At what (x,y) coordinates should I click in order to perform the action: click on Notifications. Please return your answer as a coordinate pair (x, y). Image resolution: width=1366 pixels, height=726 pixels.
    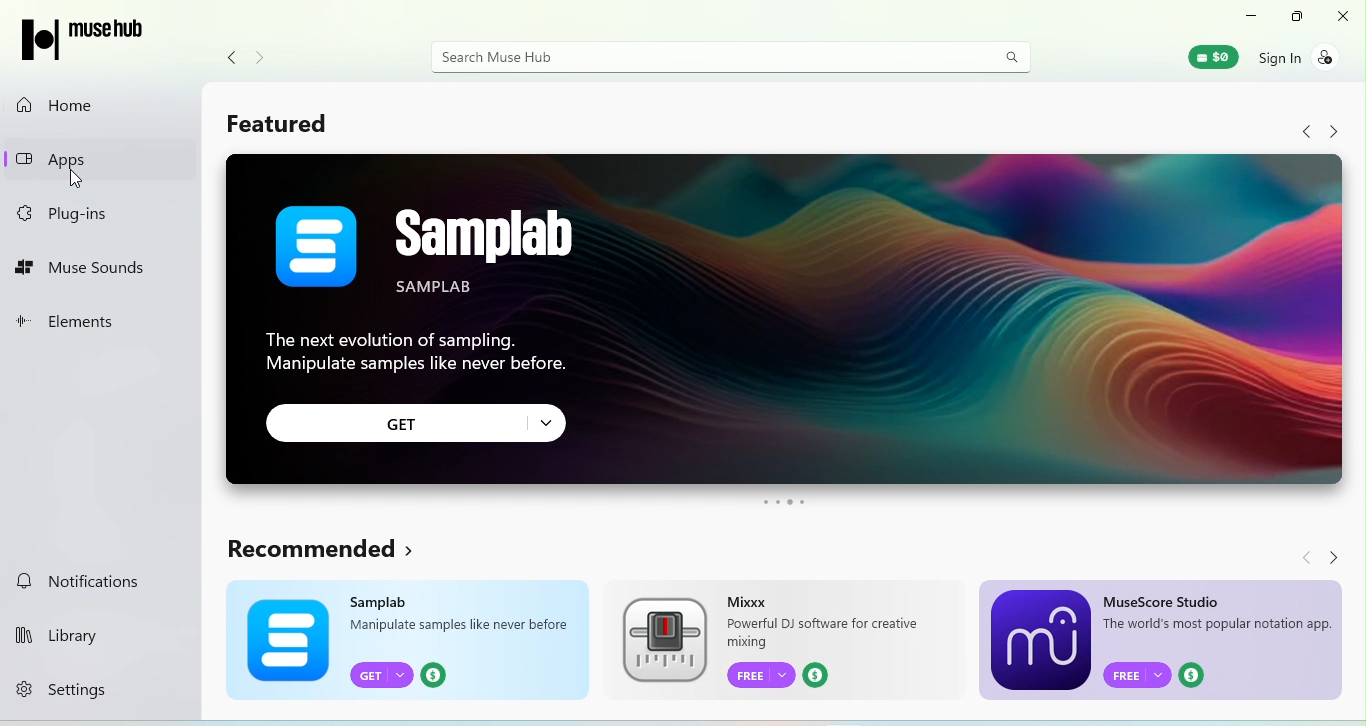
    Looking at the image, I should click on (76, 582).